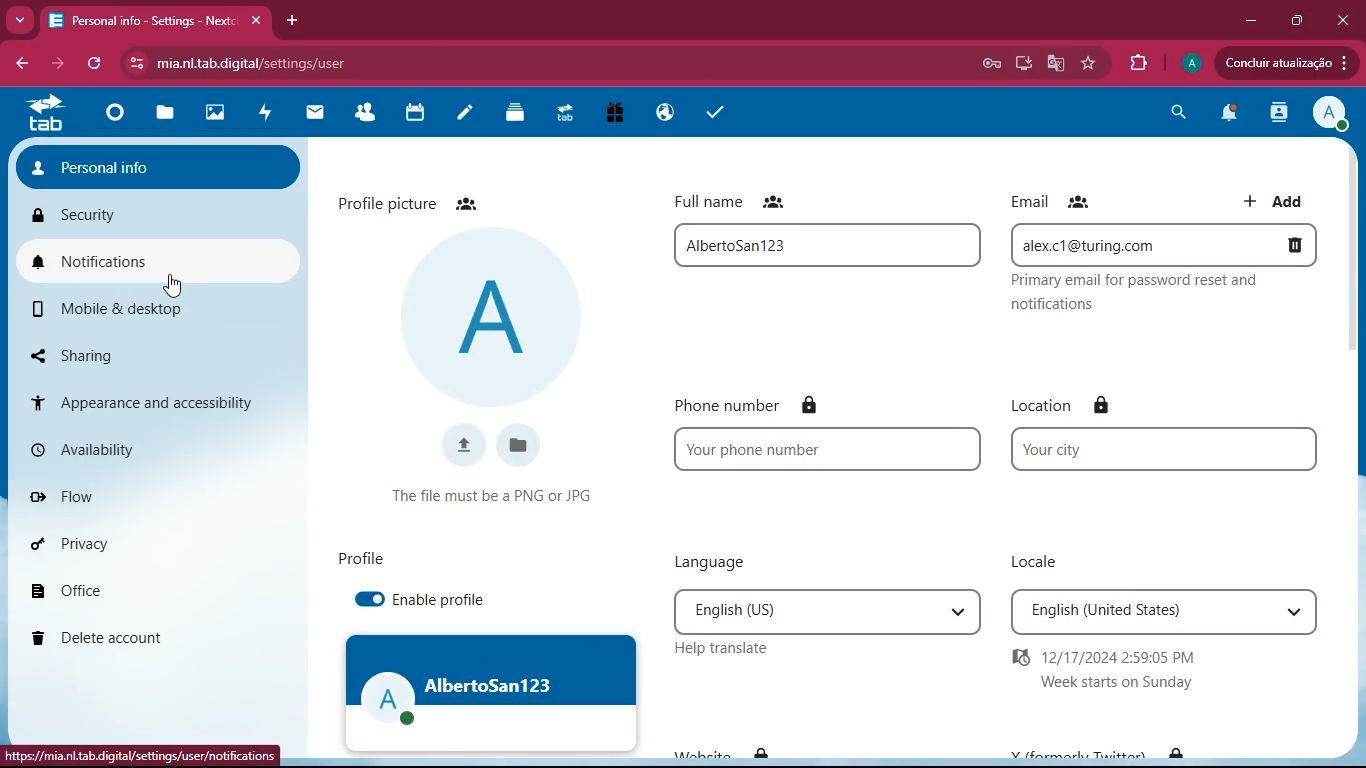 The height and width of the screenshot is (768, 1366). I want to click on personal info, so click(158, 163).